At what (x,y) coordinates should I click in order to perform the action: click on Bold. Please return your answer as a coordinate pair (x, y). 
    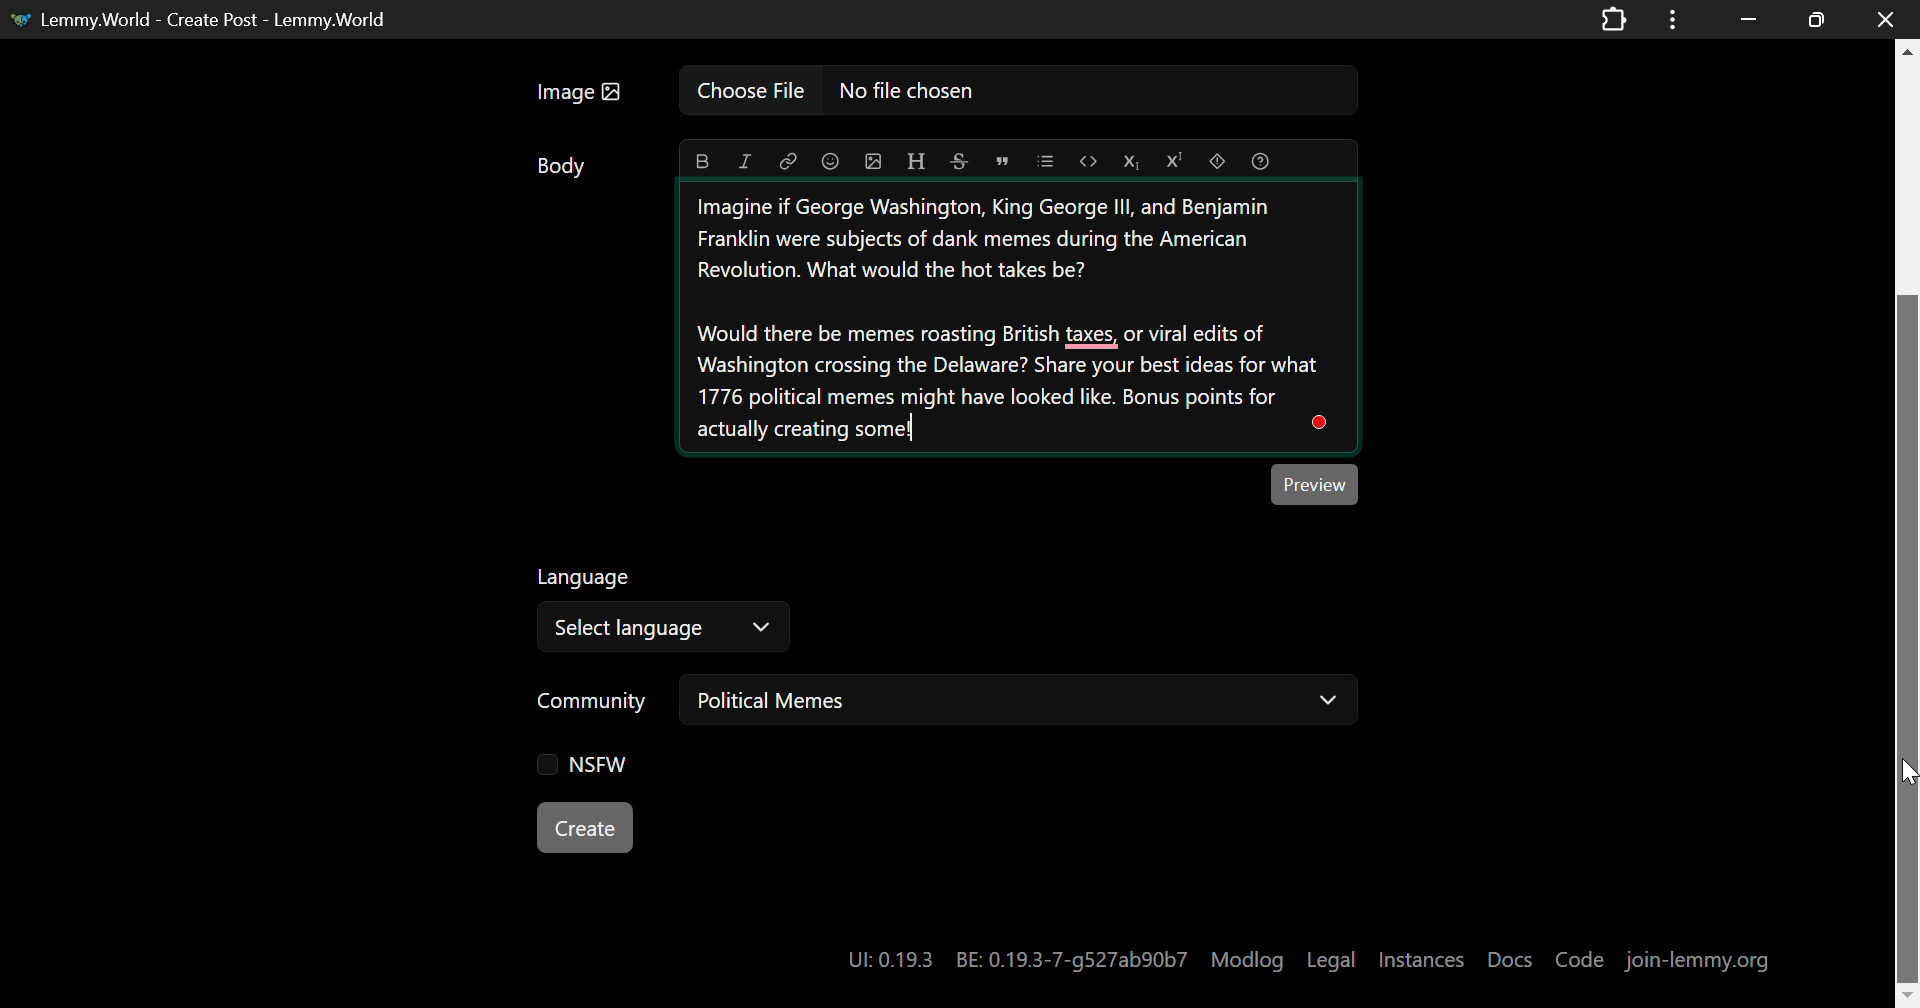
    Looking at the image, I should click on (701, 160).